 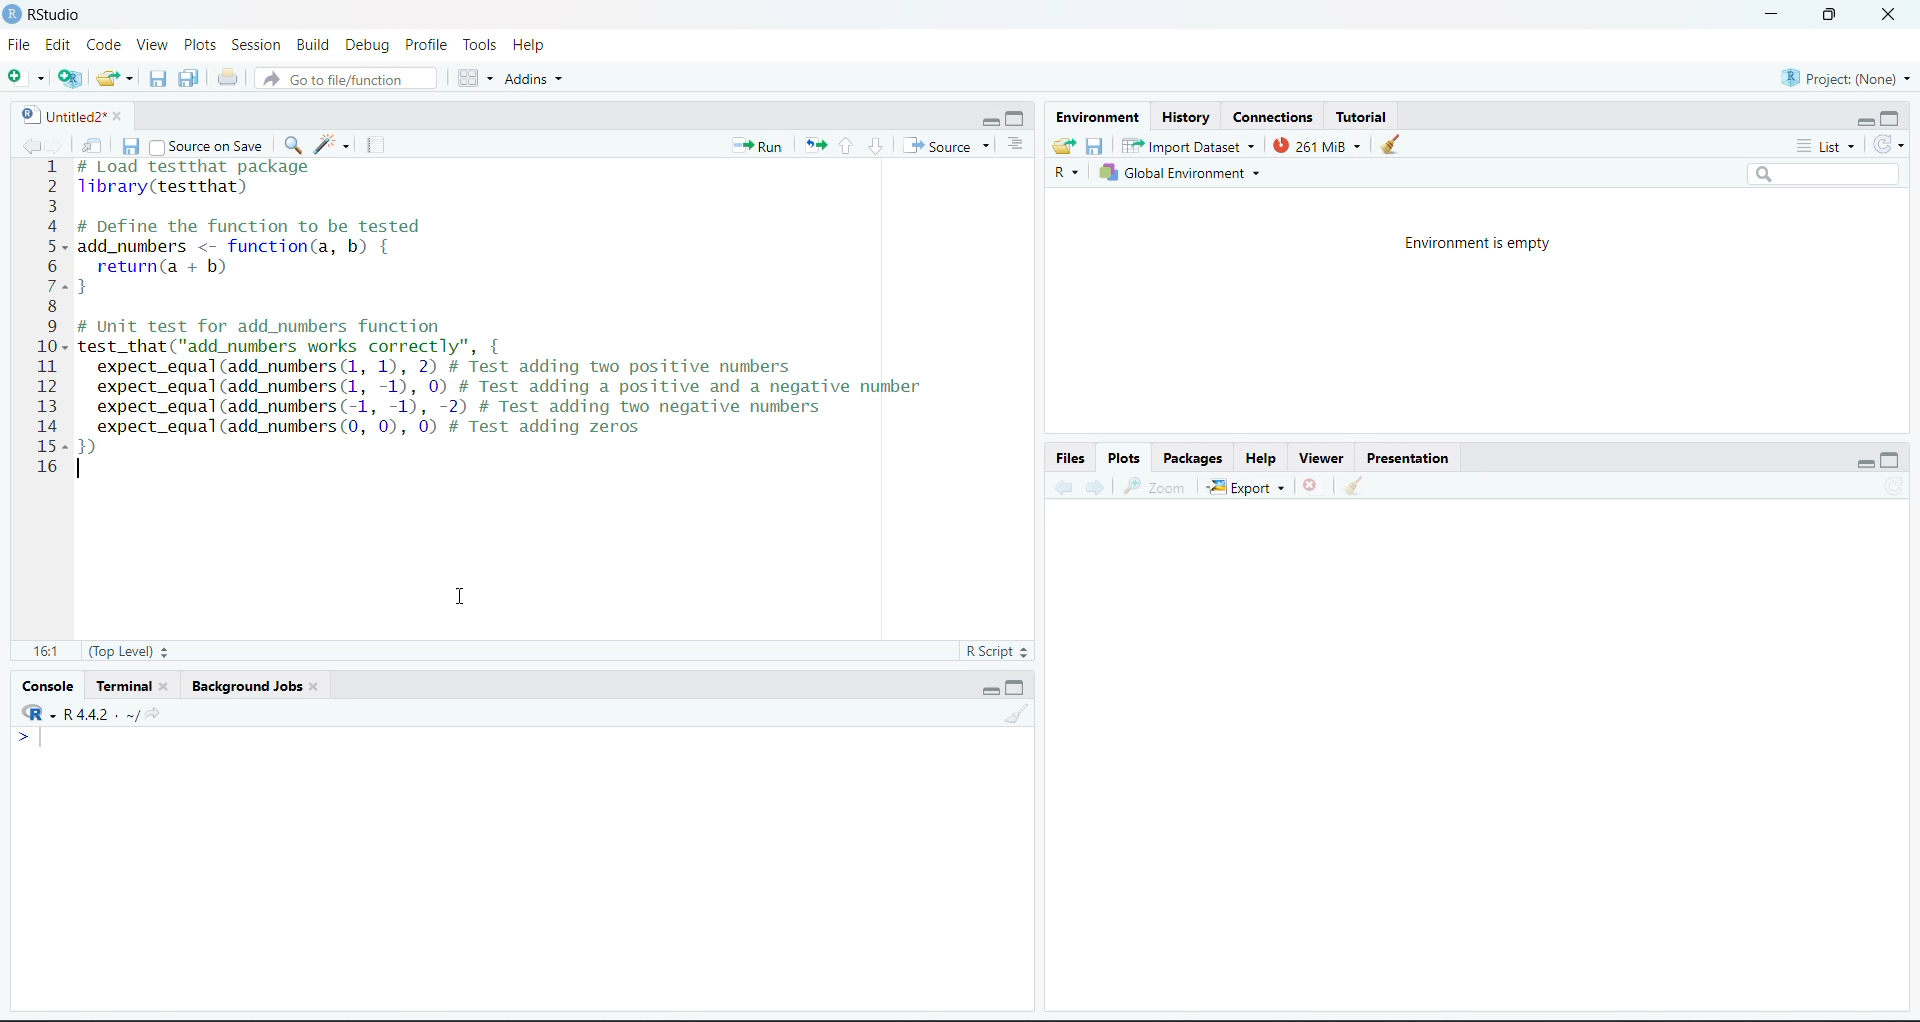 What do you see at coordinates (1394, 146) in the screenshot?
I see `clear console` at bounding box center [1394, 146].